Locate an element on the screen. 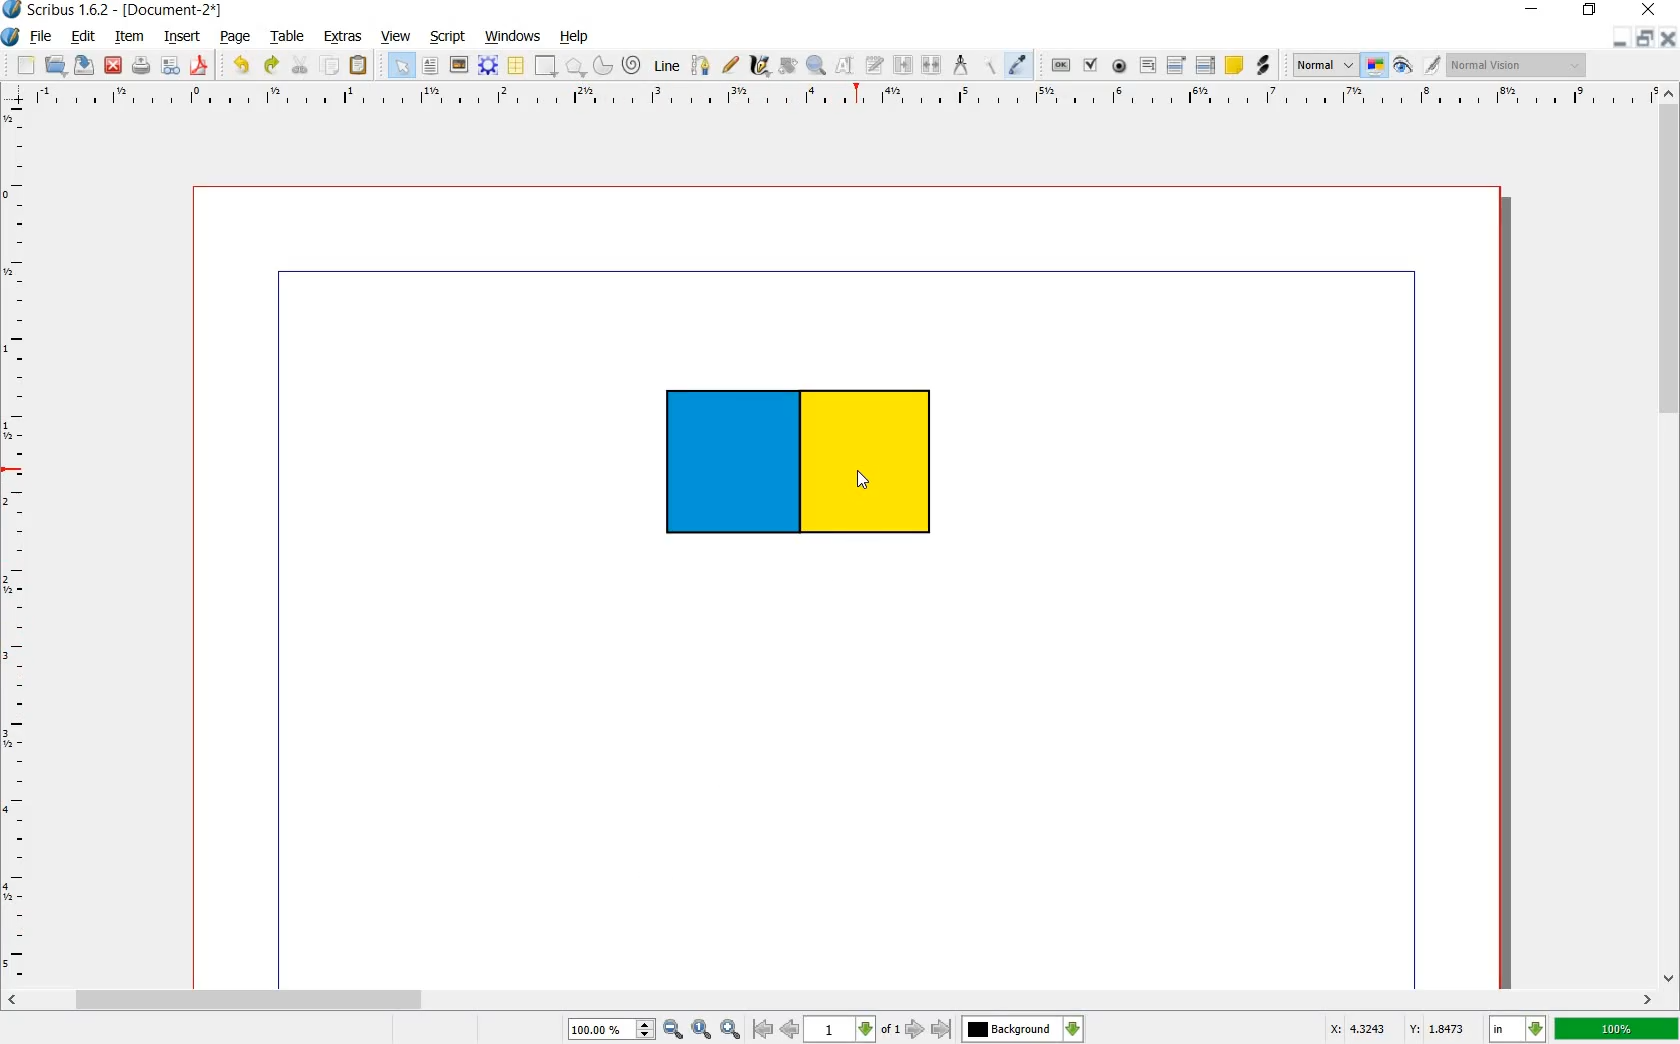 The height and width of the screenshot is (1044, 1680). file is located at coordinates (40, 36).